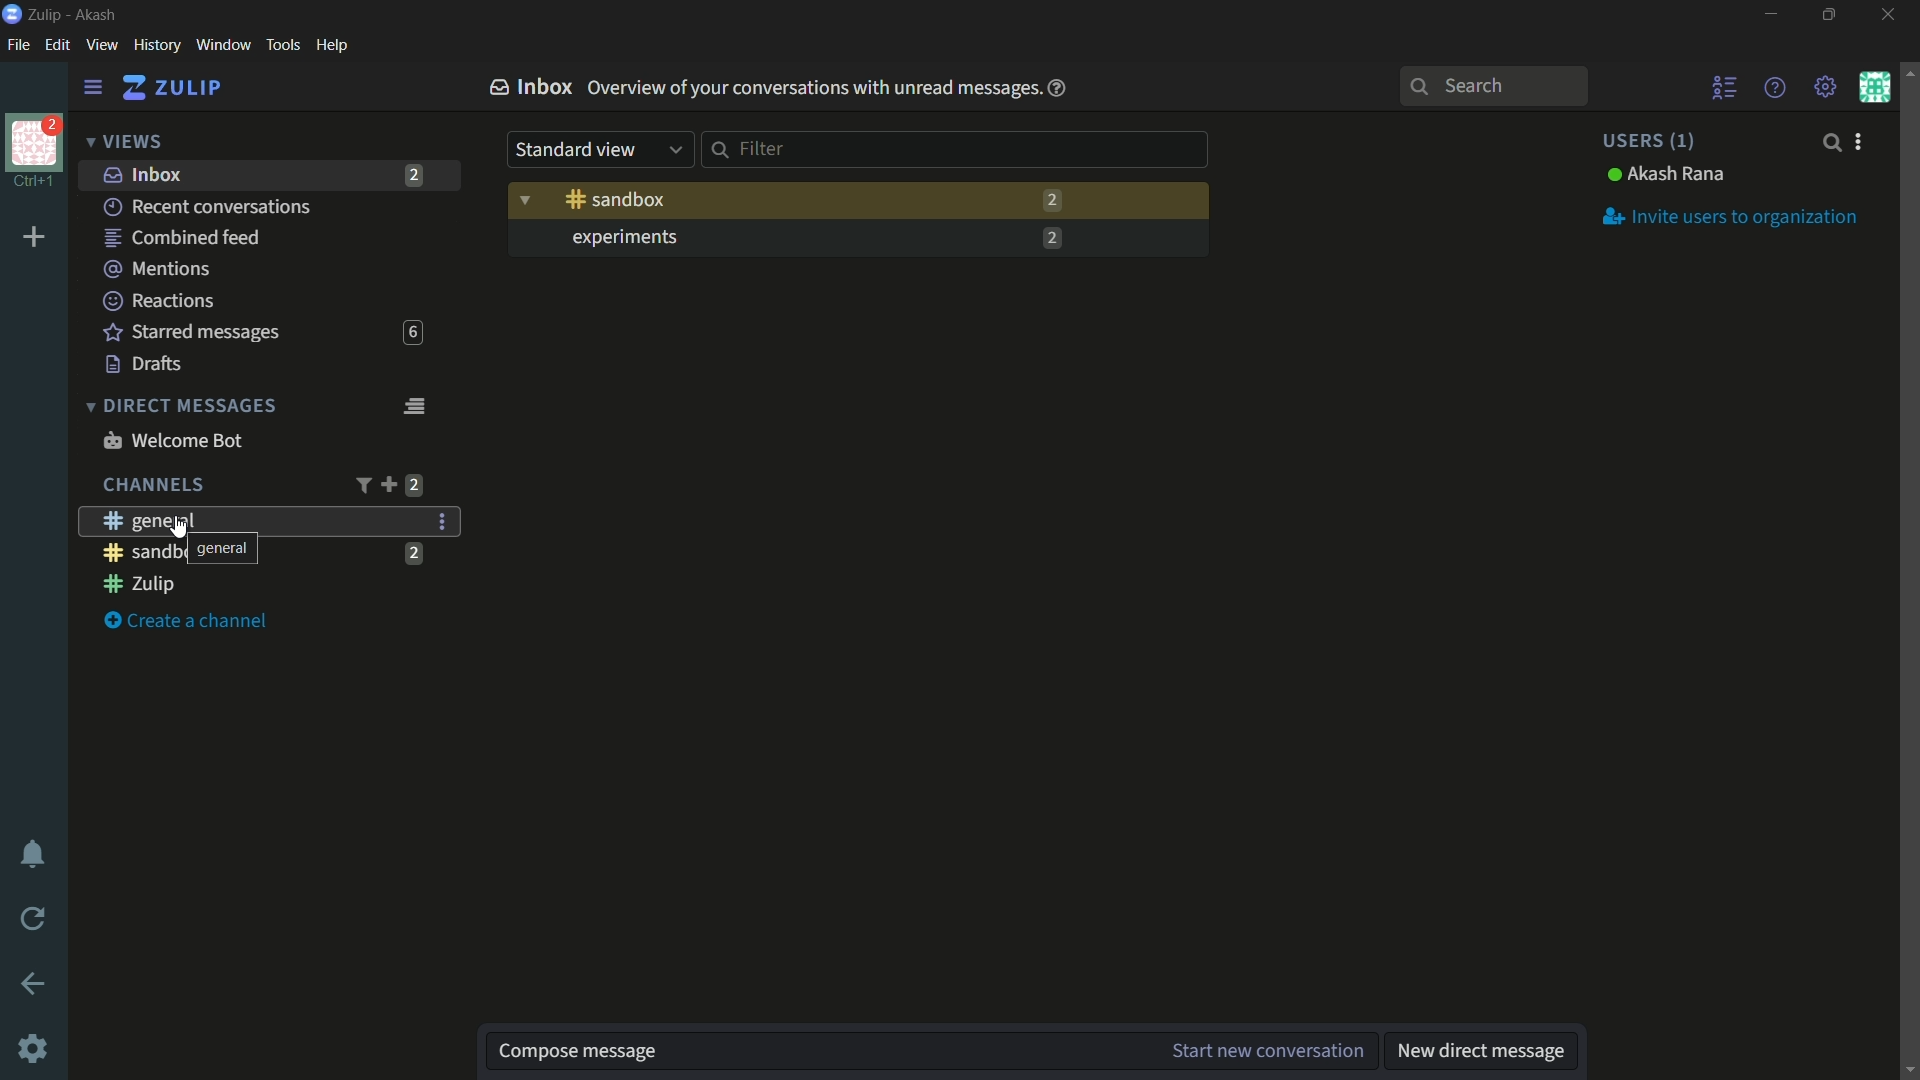  Describe the element at coordinates (101, 44) in the screenshot. I see `view menu` at that location.